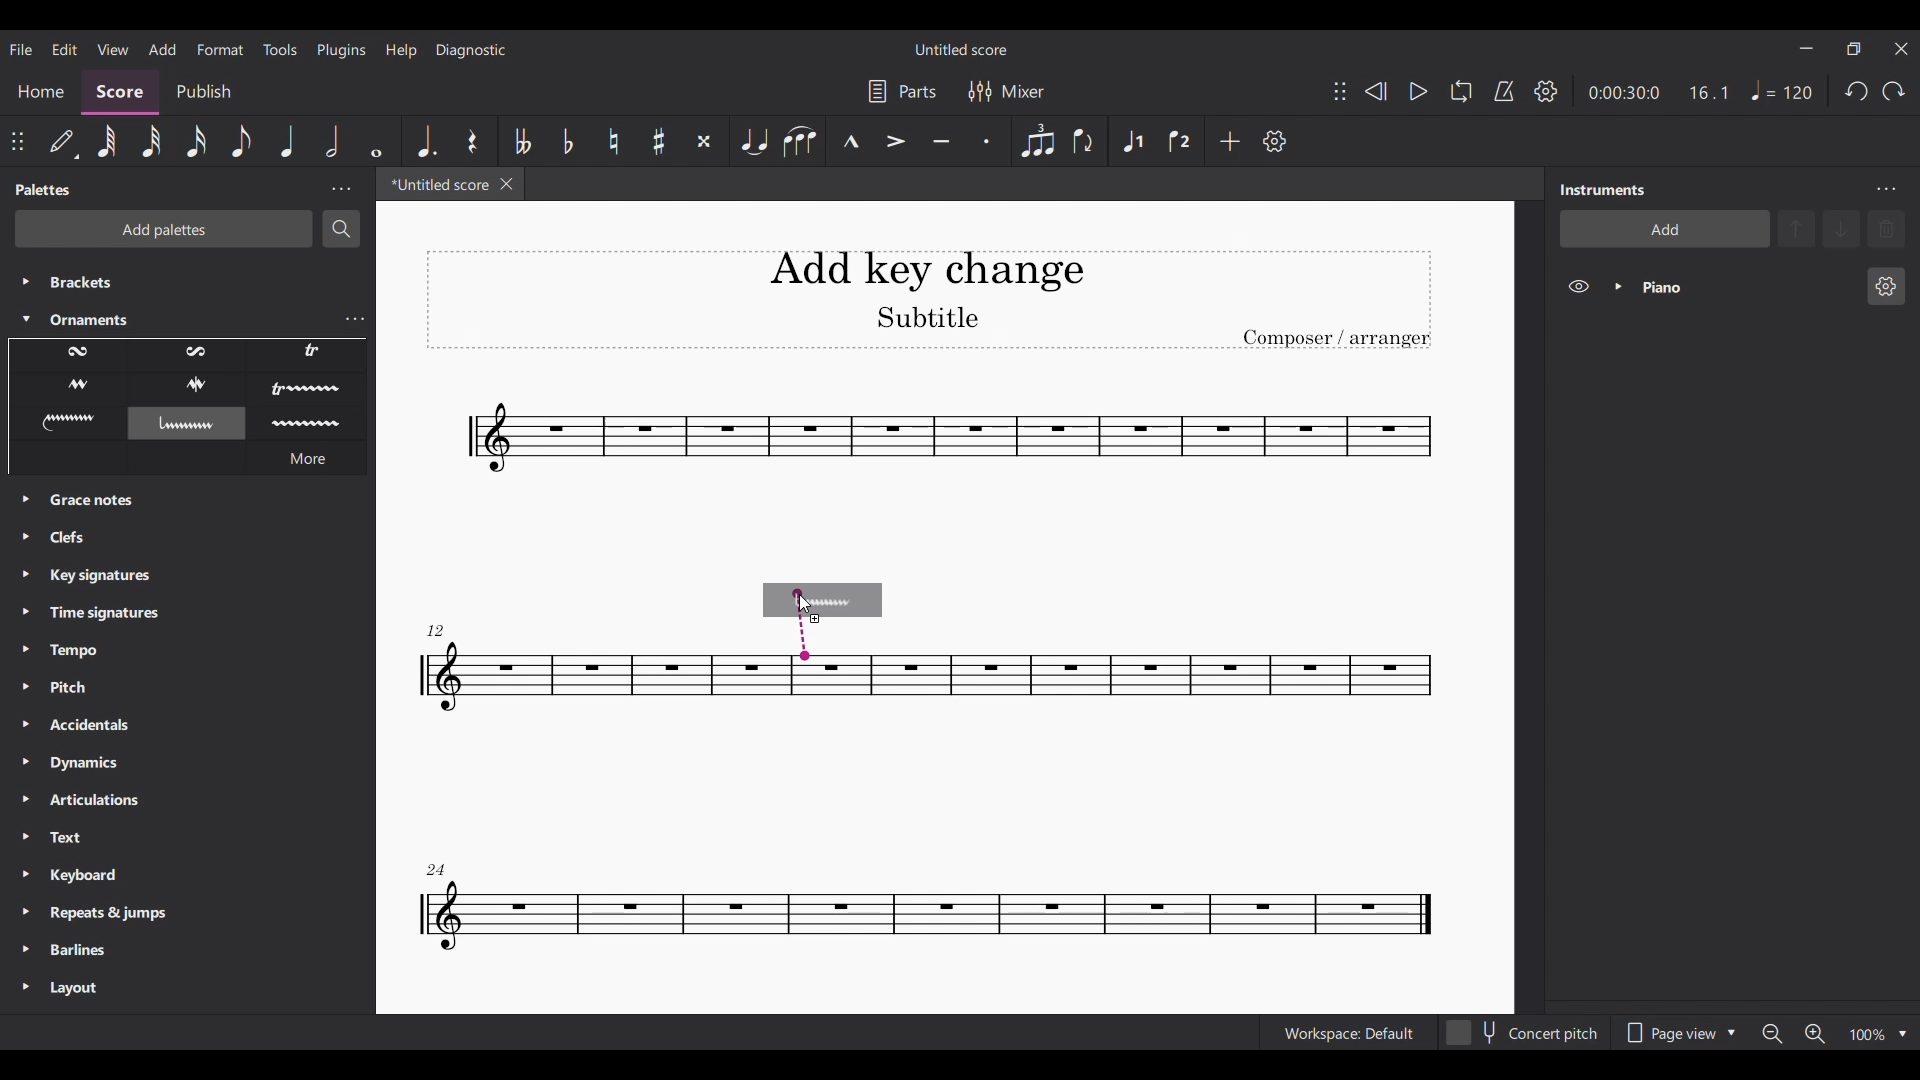 The width and height of the screenshot is (1920, 1080). Describe the element at coordinates (1601, 189) in the screenshot. I see `Panel title` at that location.